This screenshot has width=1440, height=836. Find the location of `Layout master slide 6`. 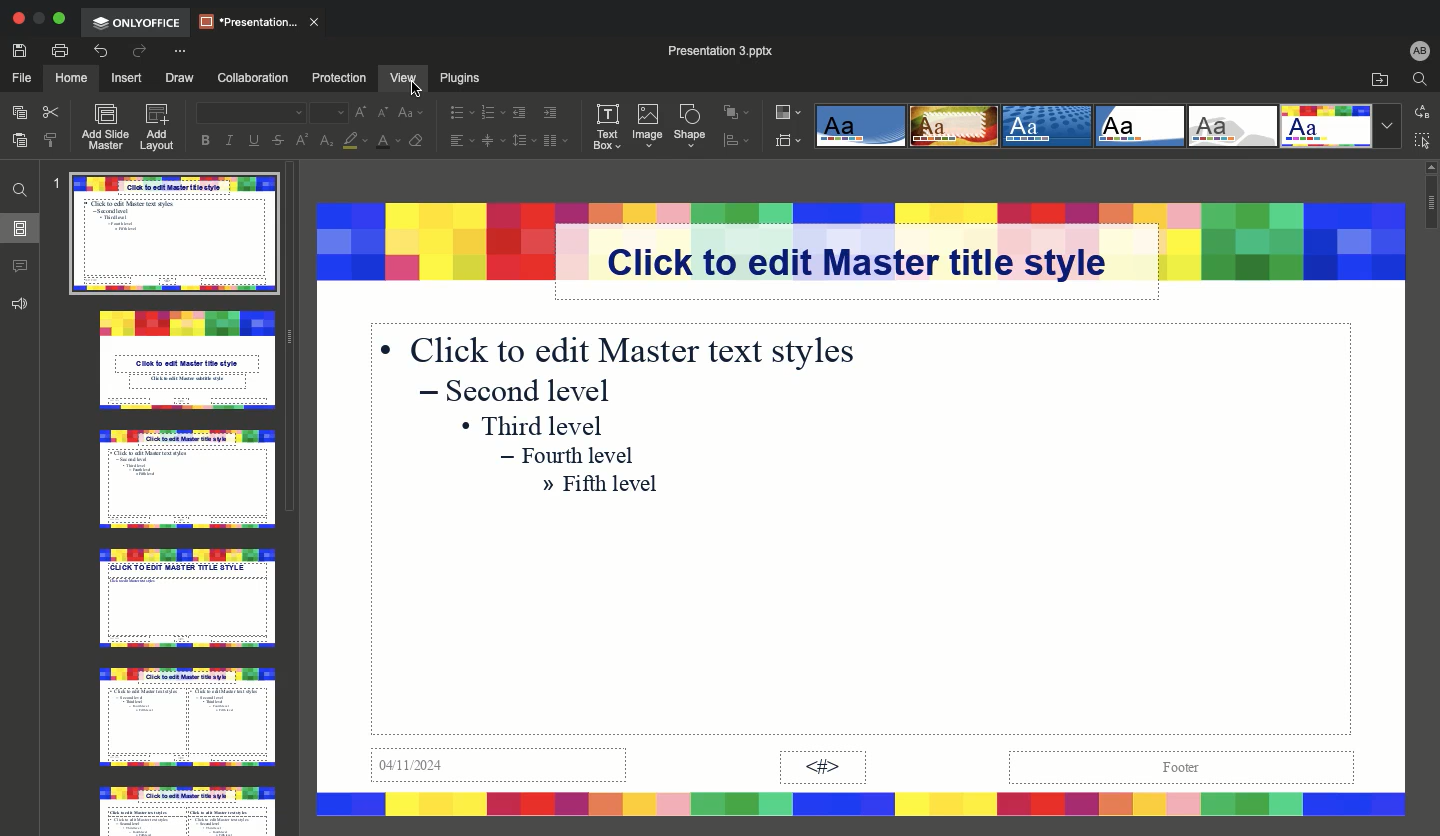

Layout master slide 6 is located at coordinates (185, 807).